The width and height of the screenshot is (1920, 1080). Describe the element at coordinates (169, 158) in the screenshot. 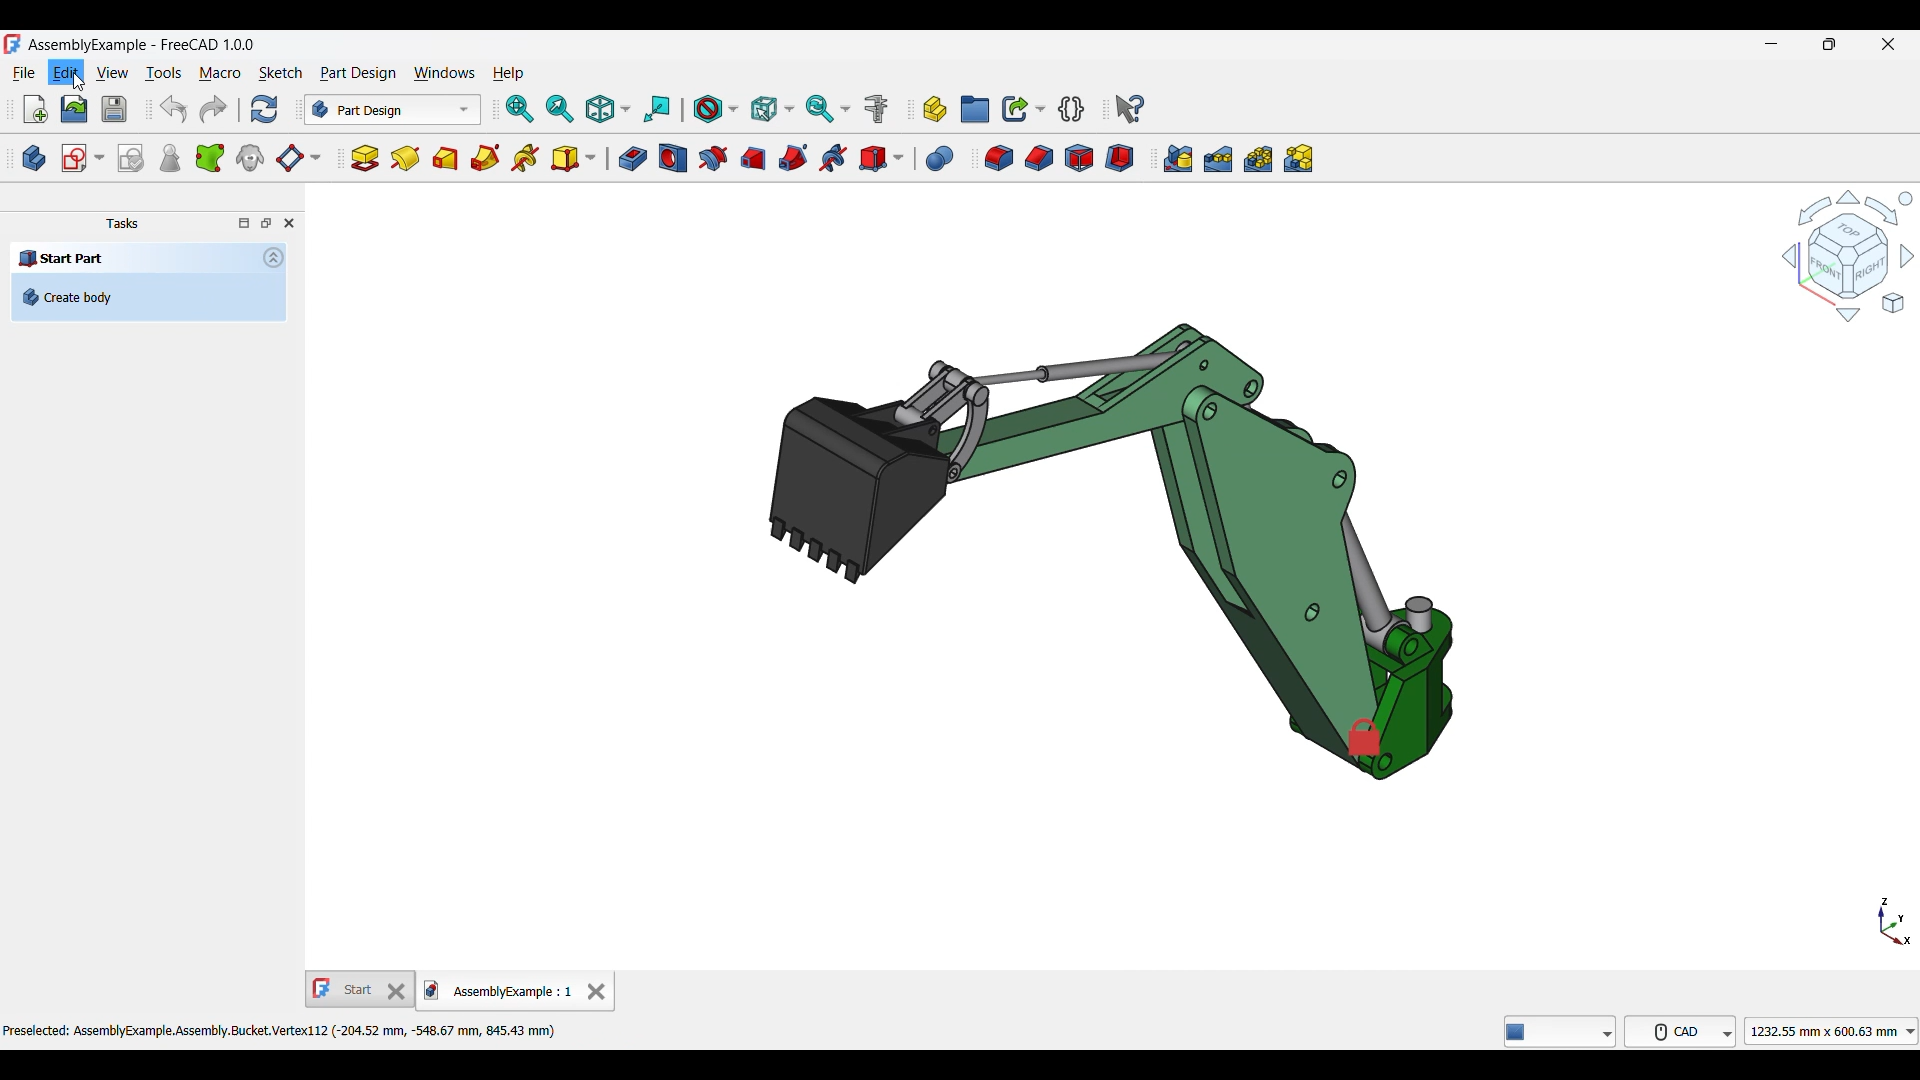

I see `Check geometry` at that location.